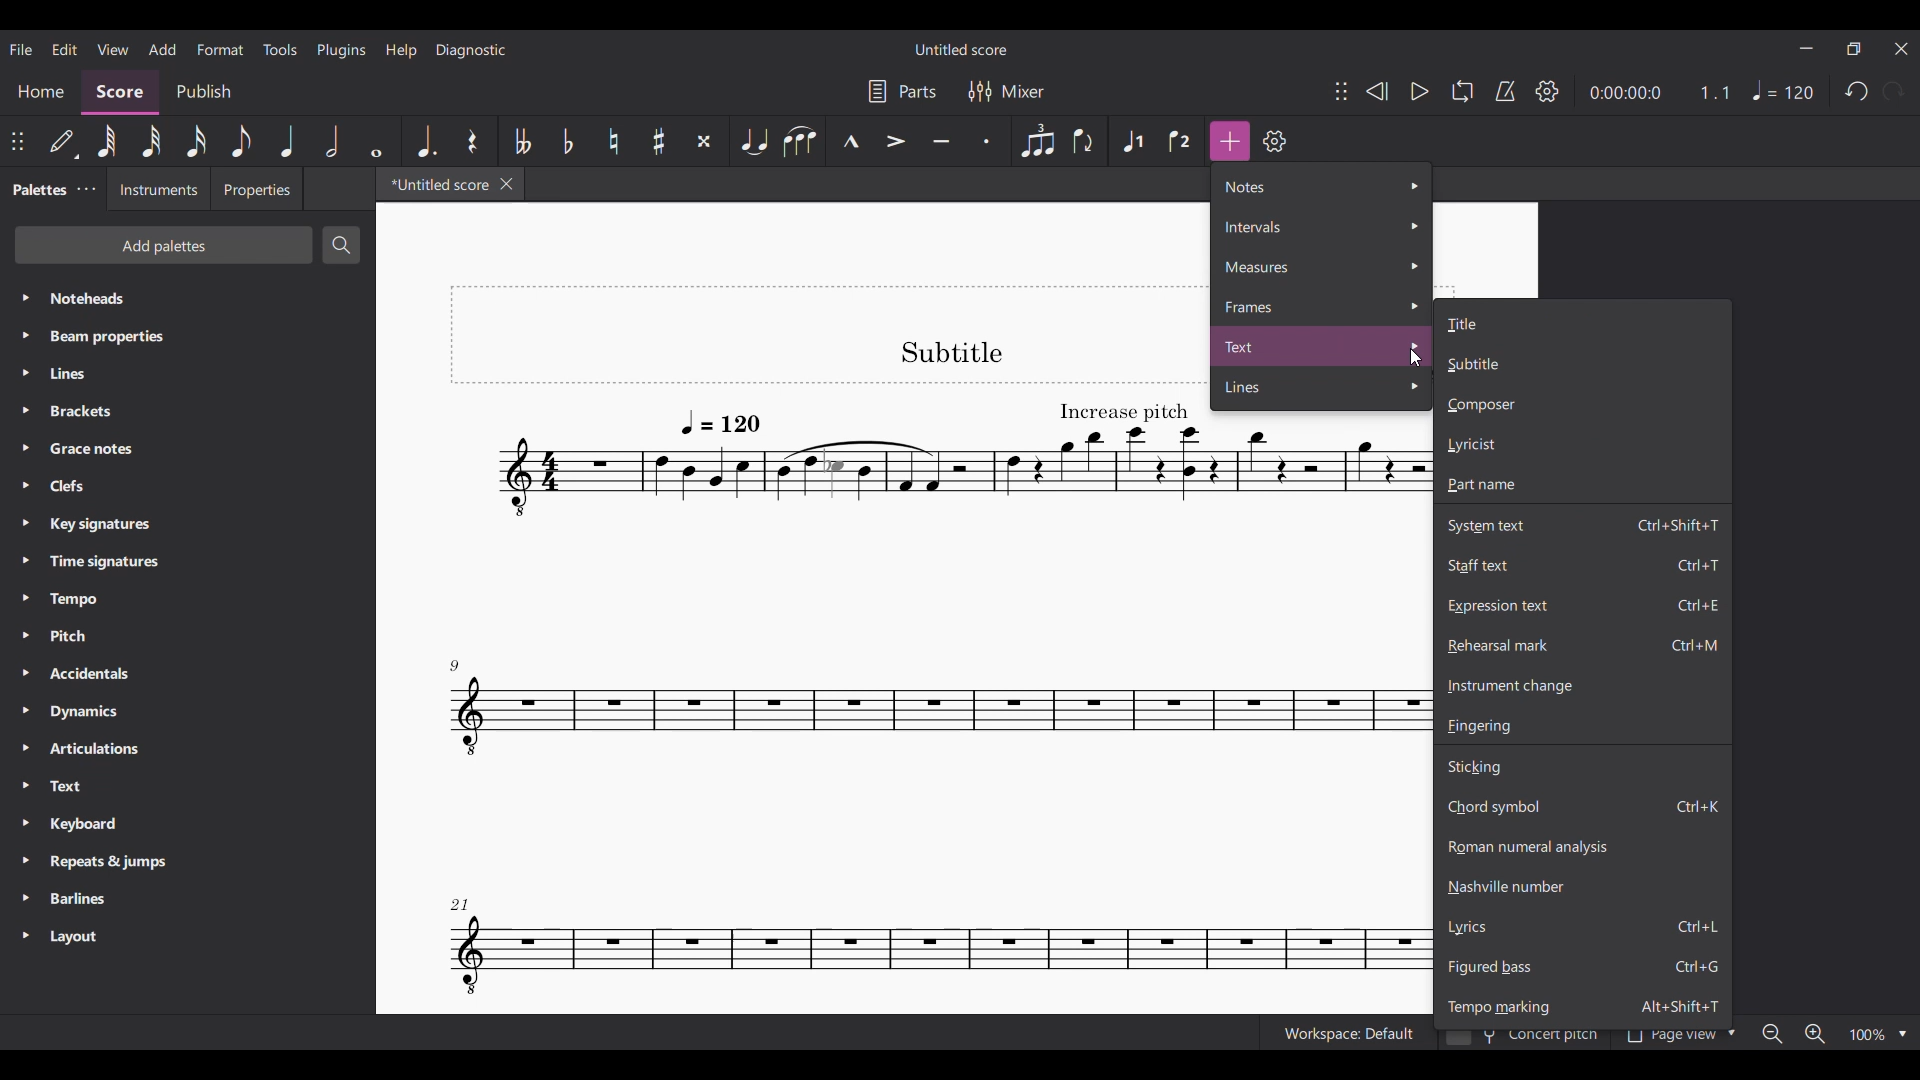 Image resolution: width=1920 pixels, height=1080 pixels. I want to click on Metronome, so click(1505, 91).